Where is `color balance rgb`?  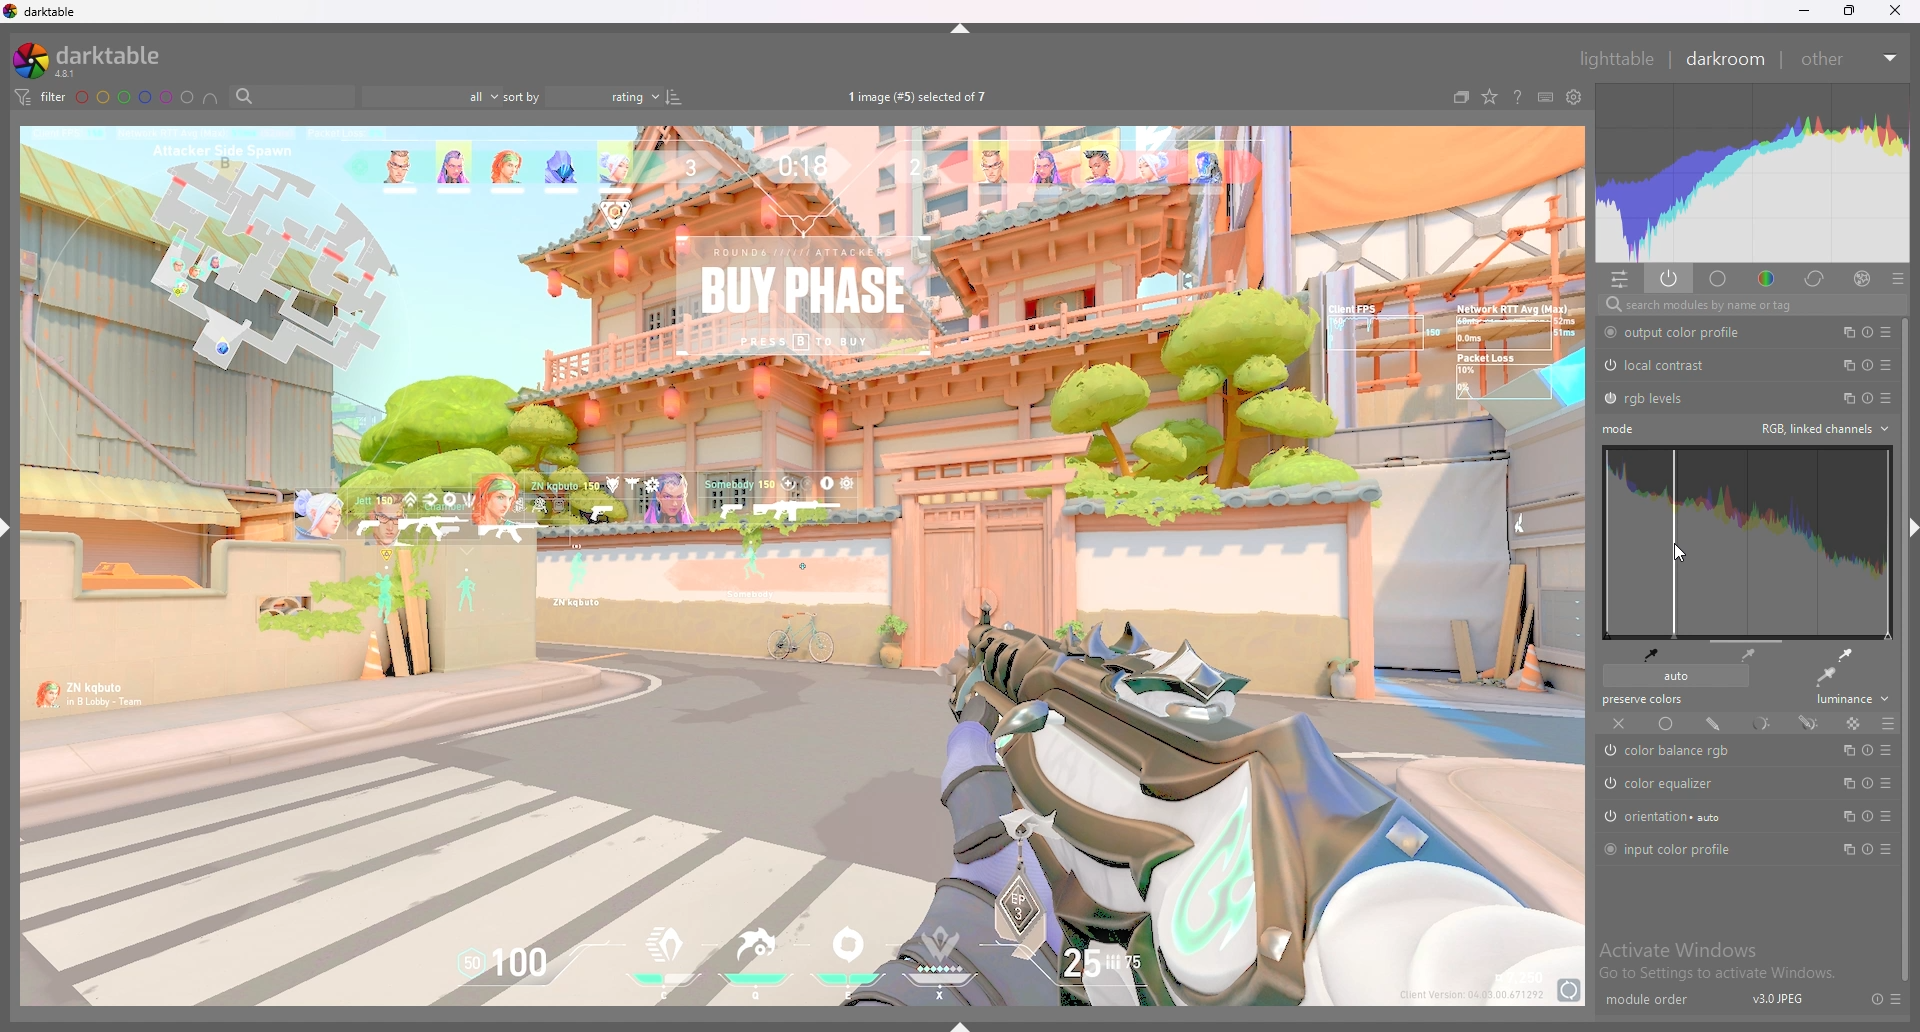 color balance rgb is located at coordinates (1690, 752).